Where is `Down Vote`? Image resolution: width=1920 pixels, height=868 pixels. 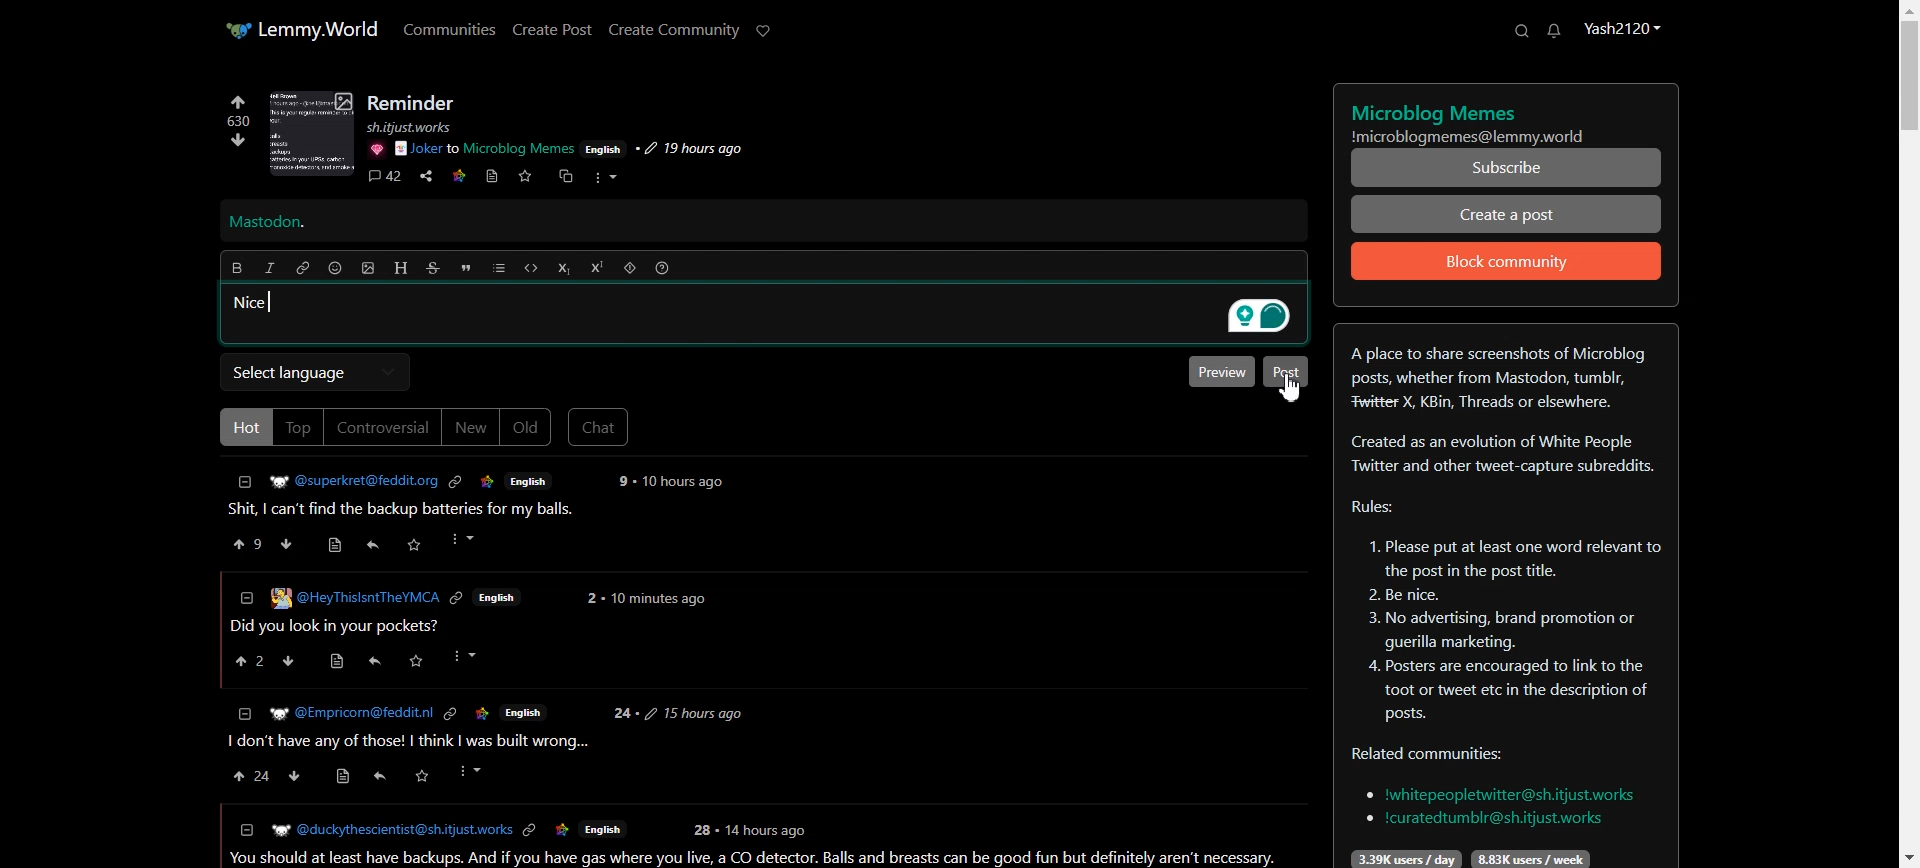 Down Vote is located at coordinates (287, 543).